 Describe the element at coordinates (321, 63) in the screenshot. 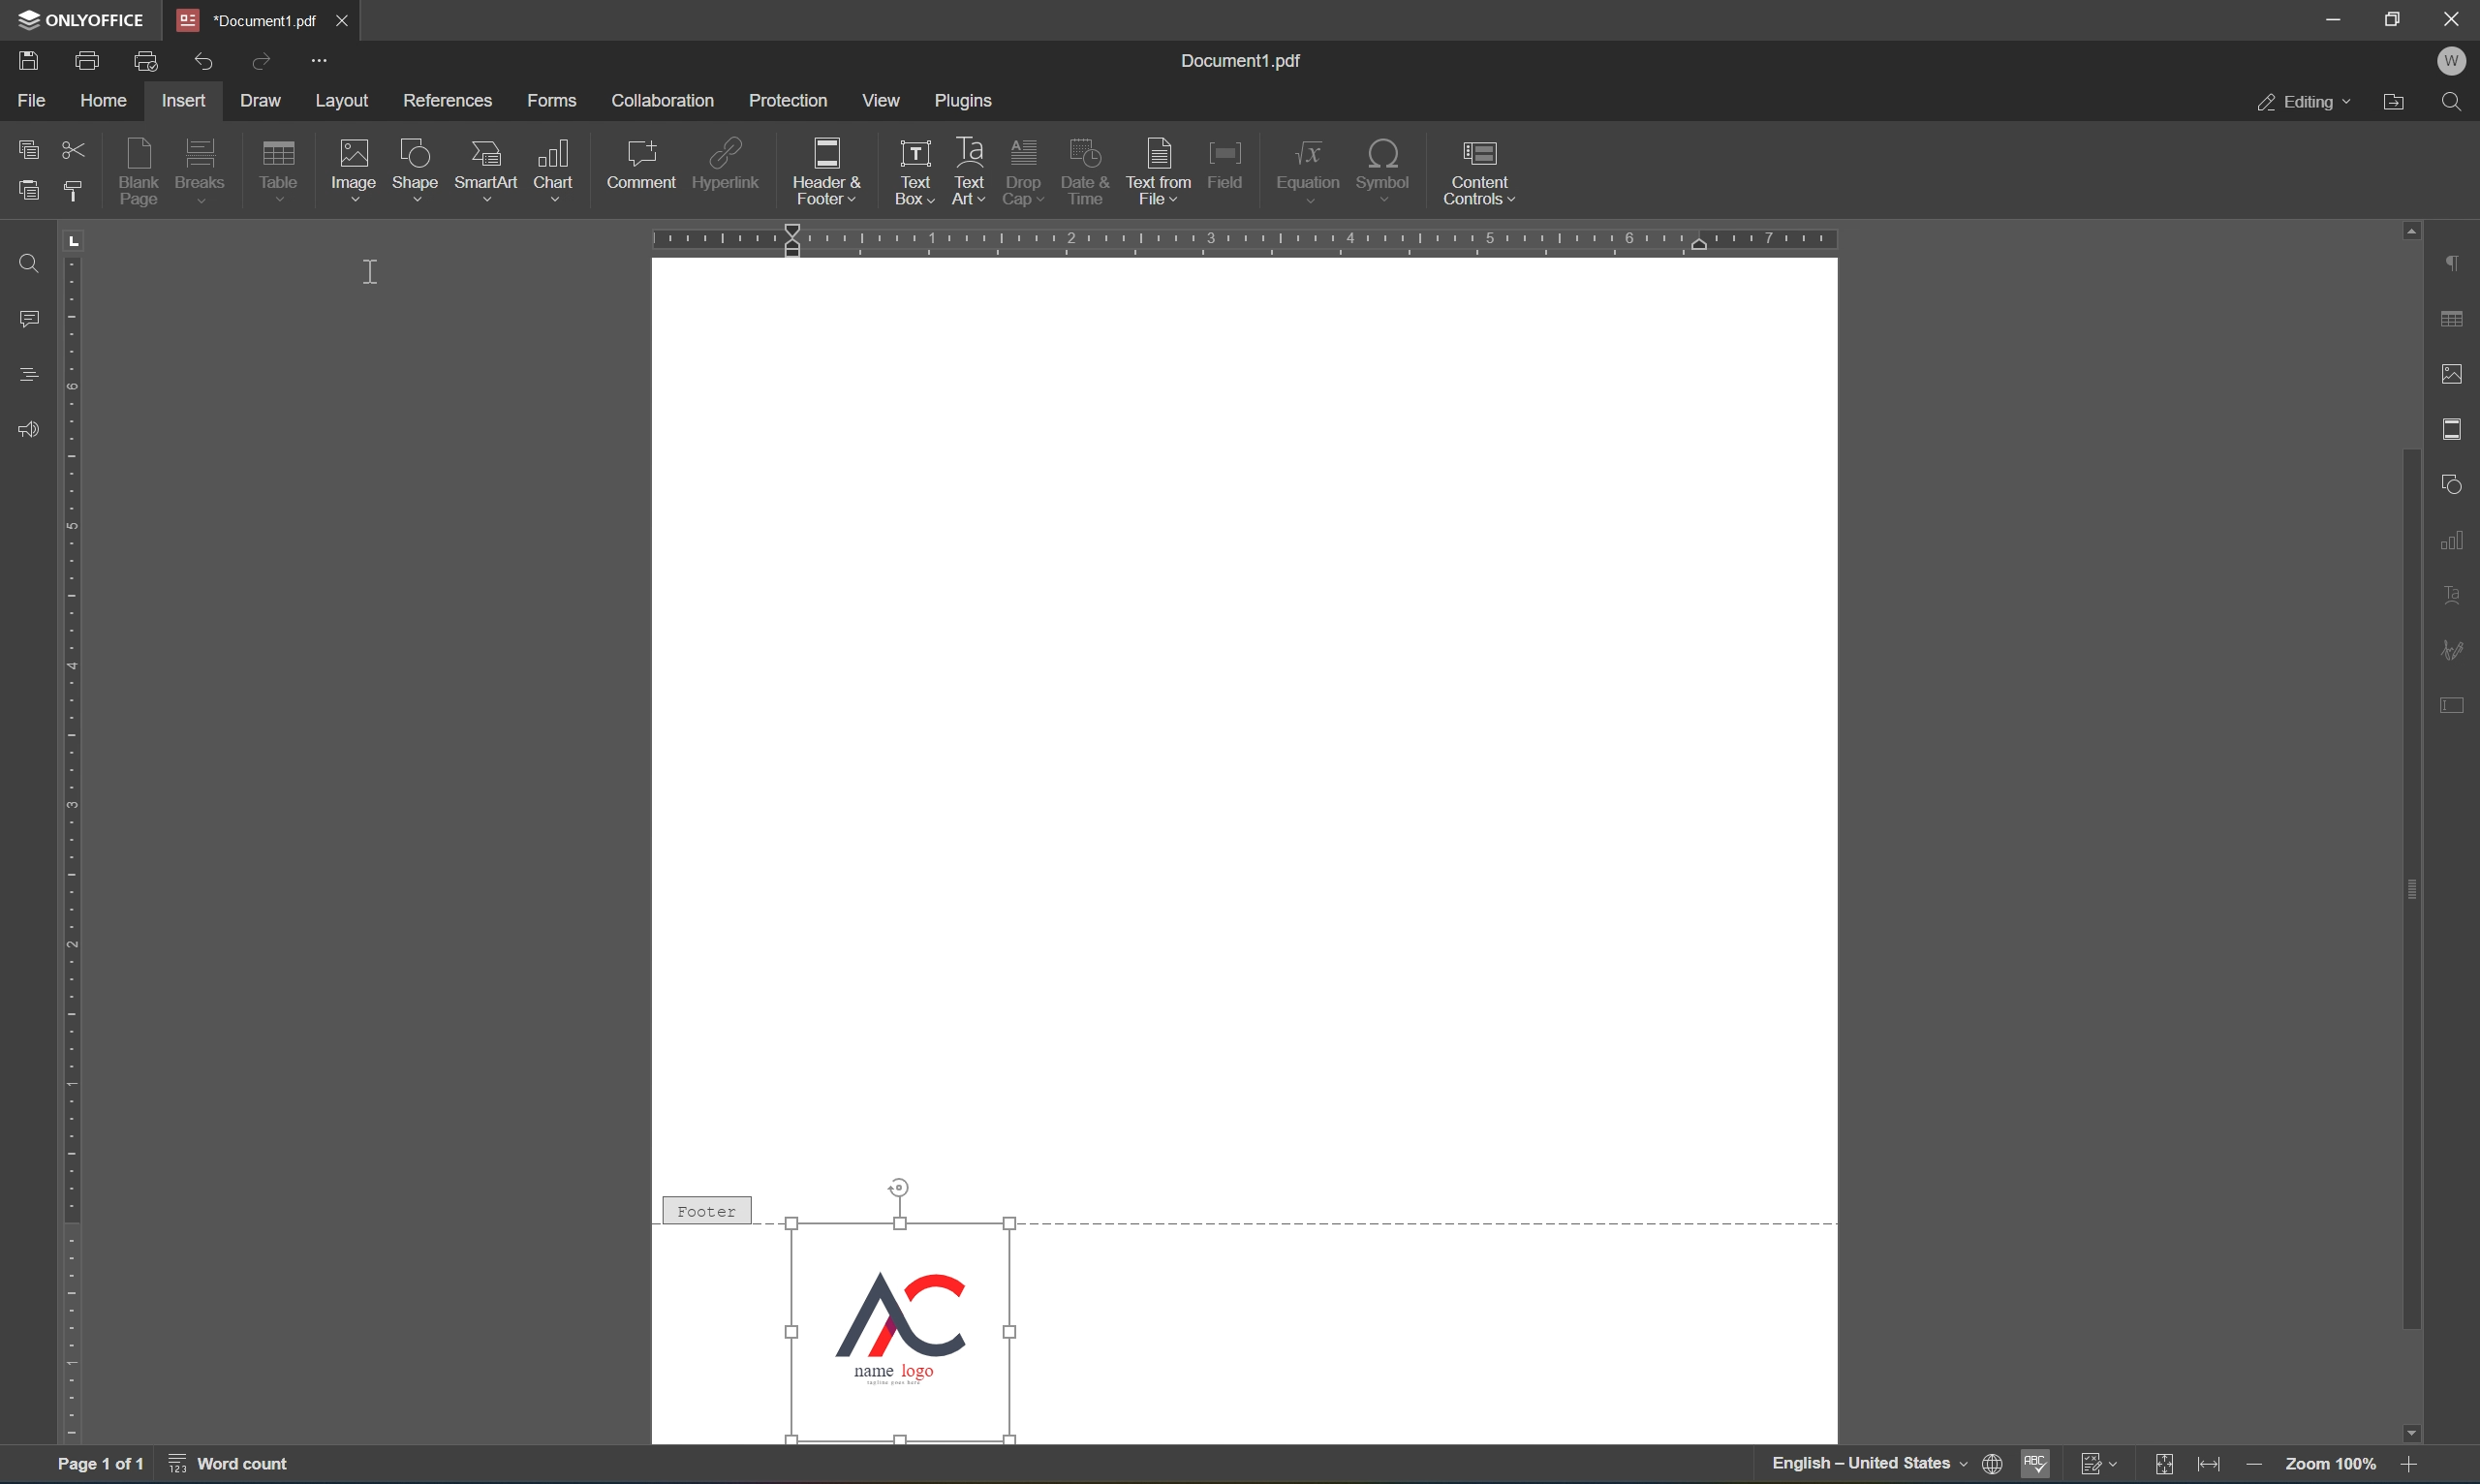

I see `Customize quick access tolbar` at that location.